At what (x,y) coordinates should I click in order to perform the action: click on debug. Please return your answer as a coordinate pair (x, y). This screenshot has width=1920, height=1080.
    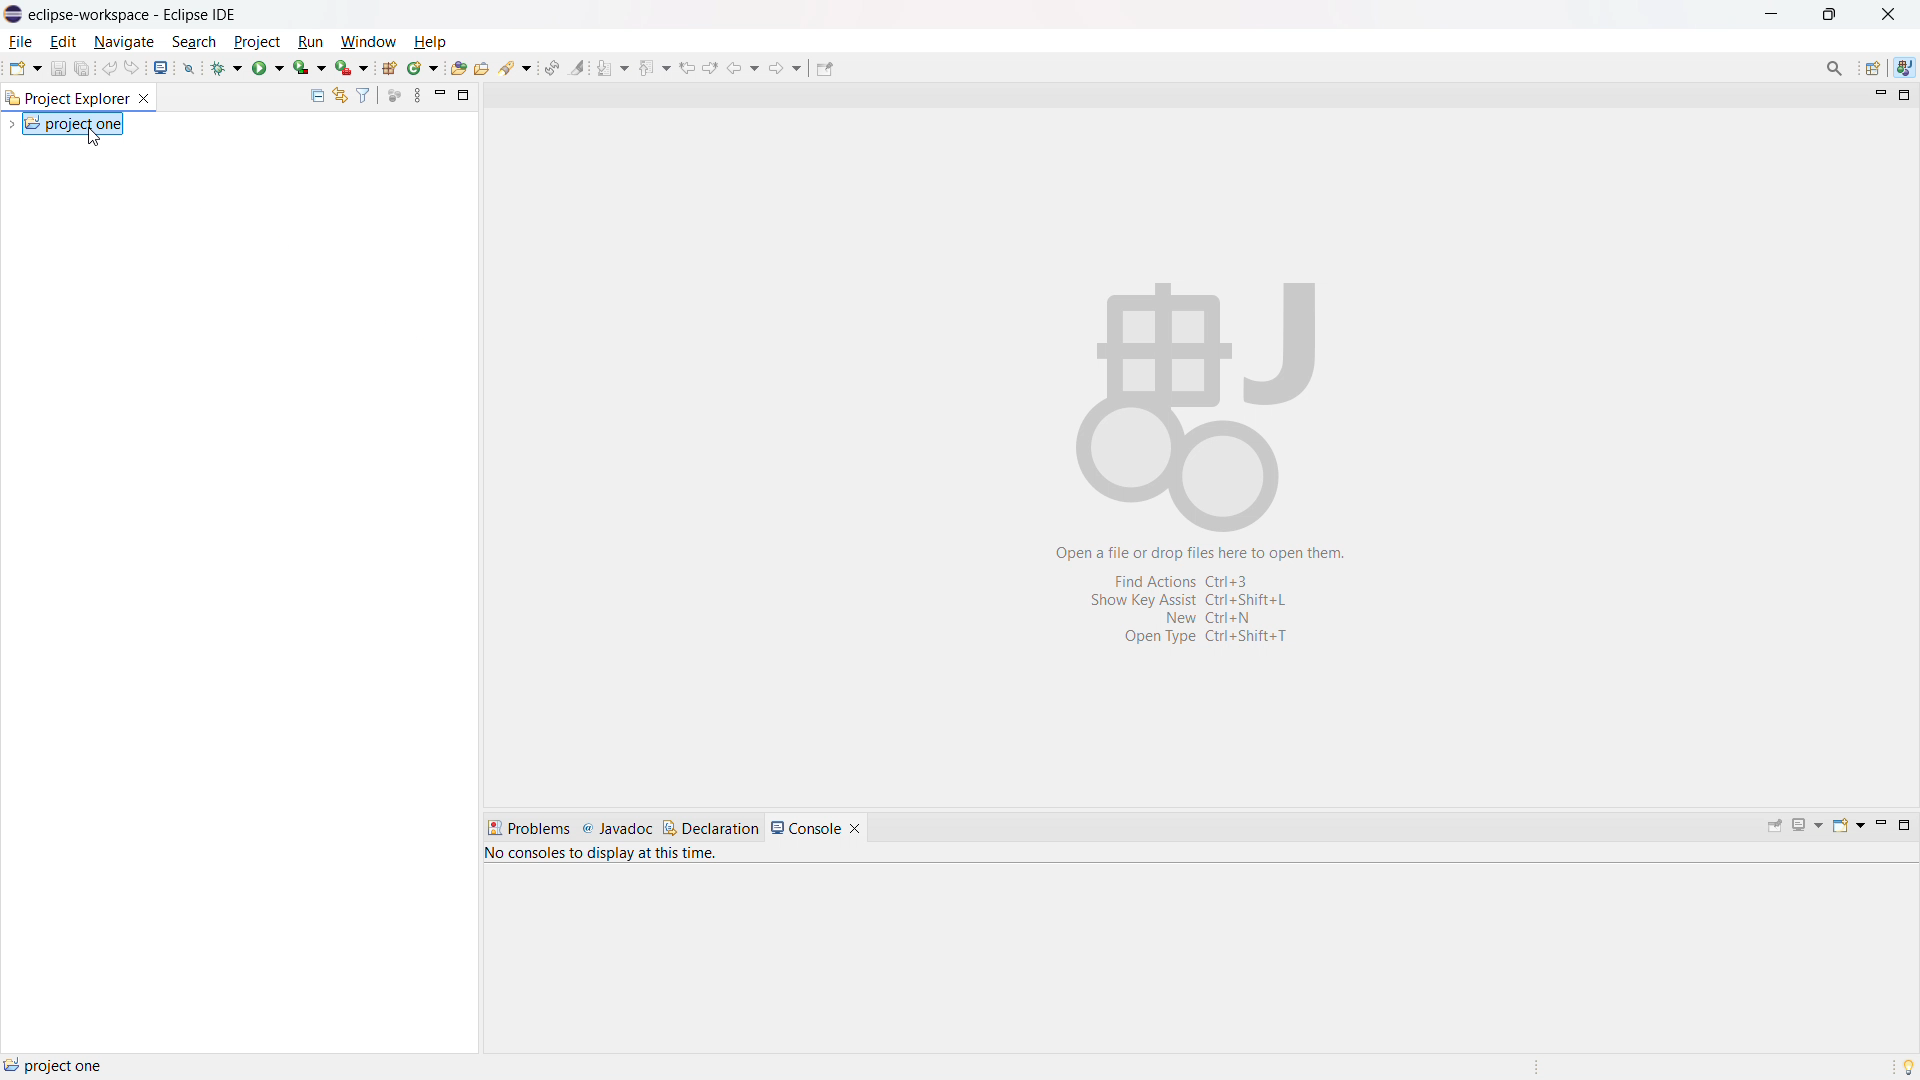
    Looking at the image, I should click on (227, 66).